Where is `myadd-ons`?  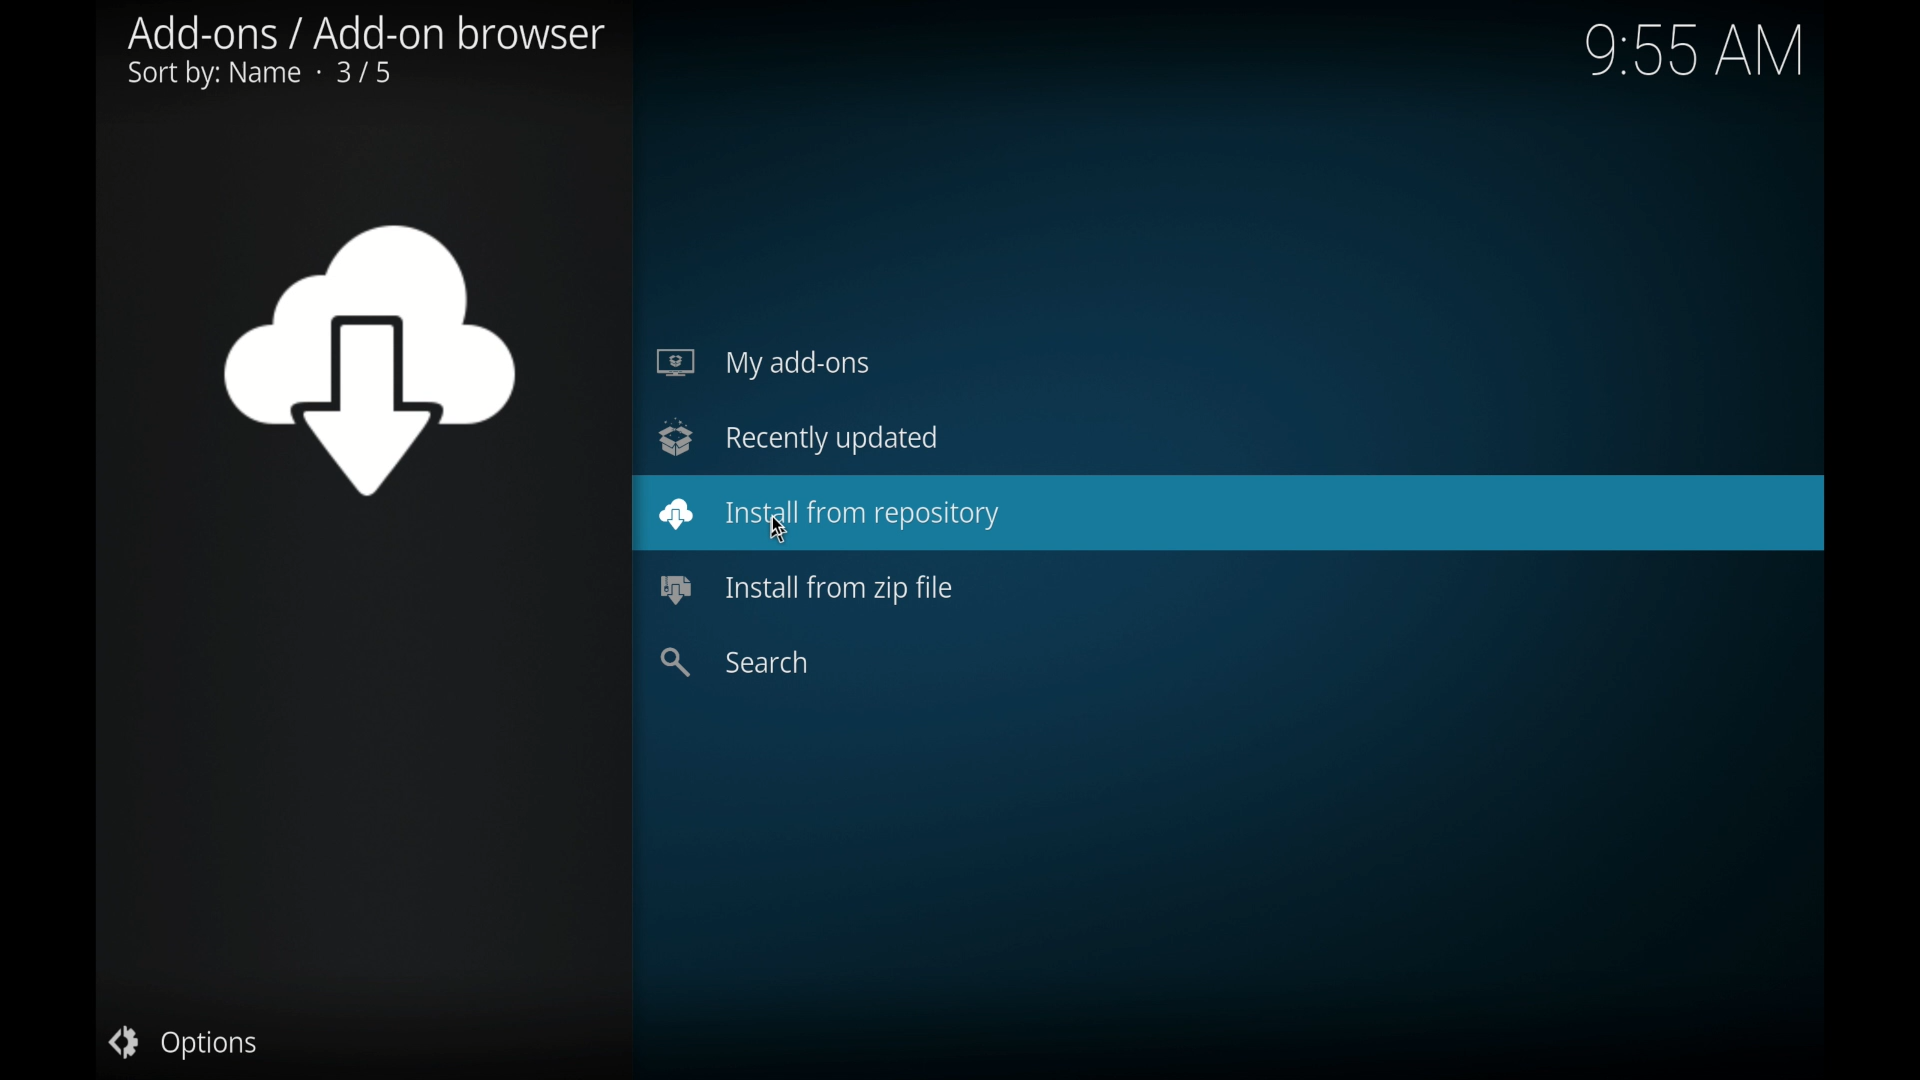
myadd-ons is located at coordinates (763, 363).